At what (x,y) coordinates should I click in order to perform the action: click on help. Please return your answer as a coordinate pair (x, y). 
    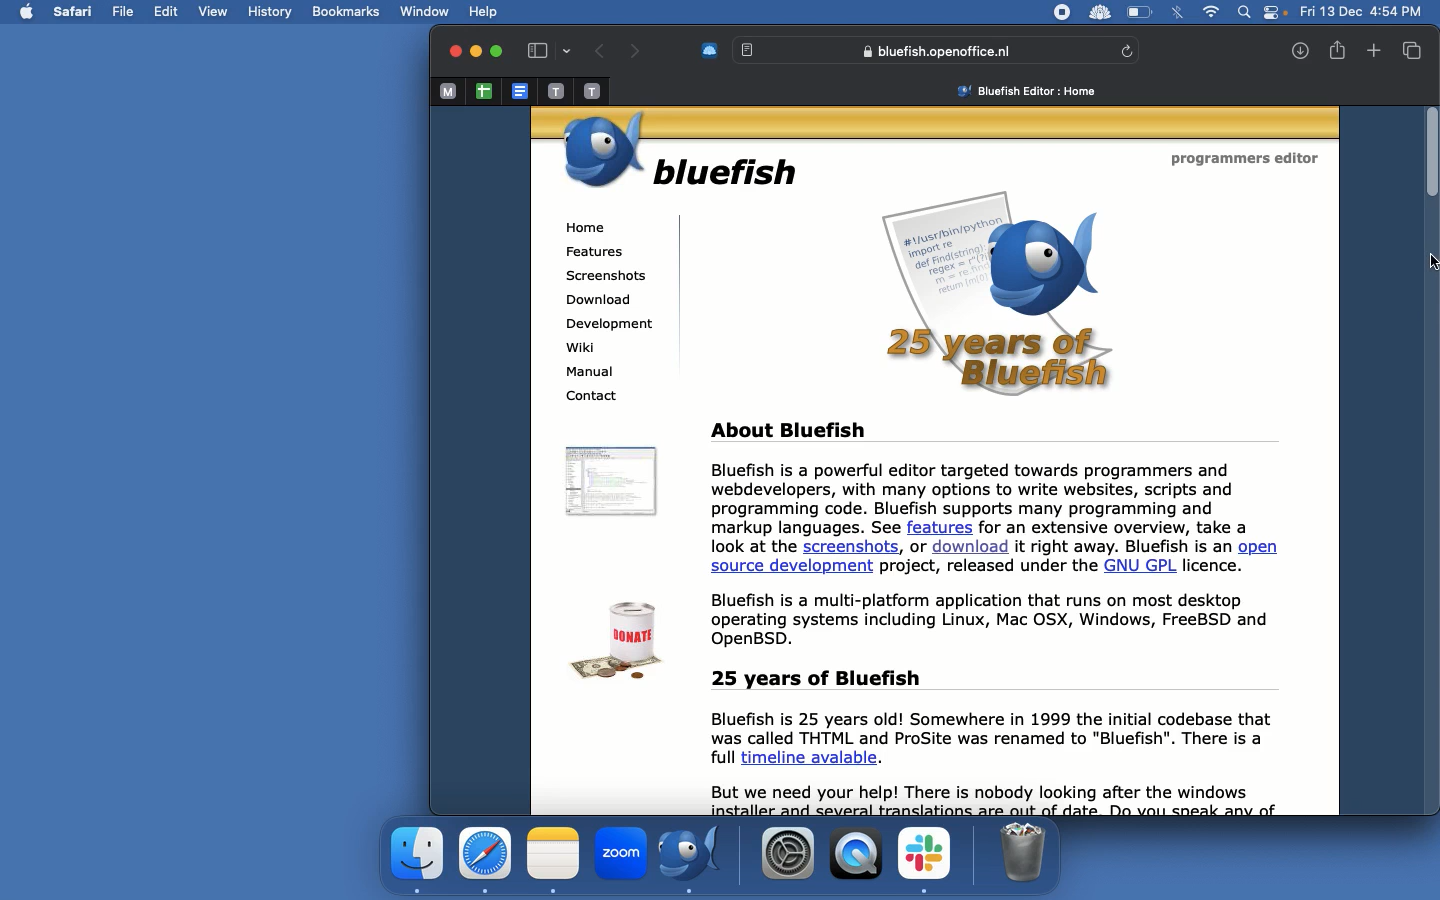
    Looking at the image, I should click on (481, 10).